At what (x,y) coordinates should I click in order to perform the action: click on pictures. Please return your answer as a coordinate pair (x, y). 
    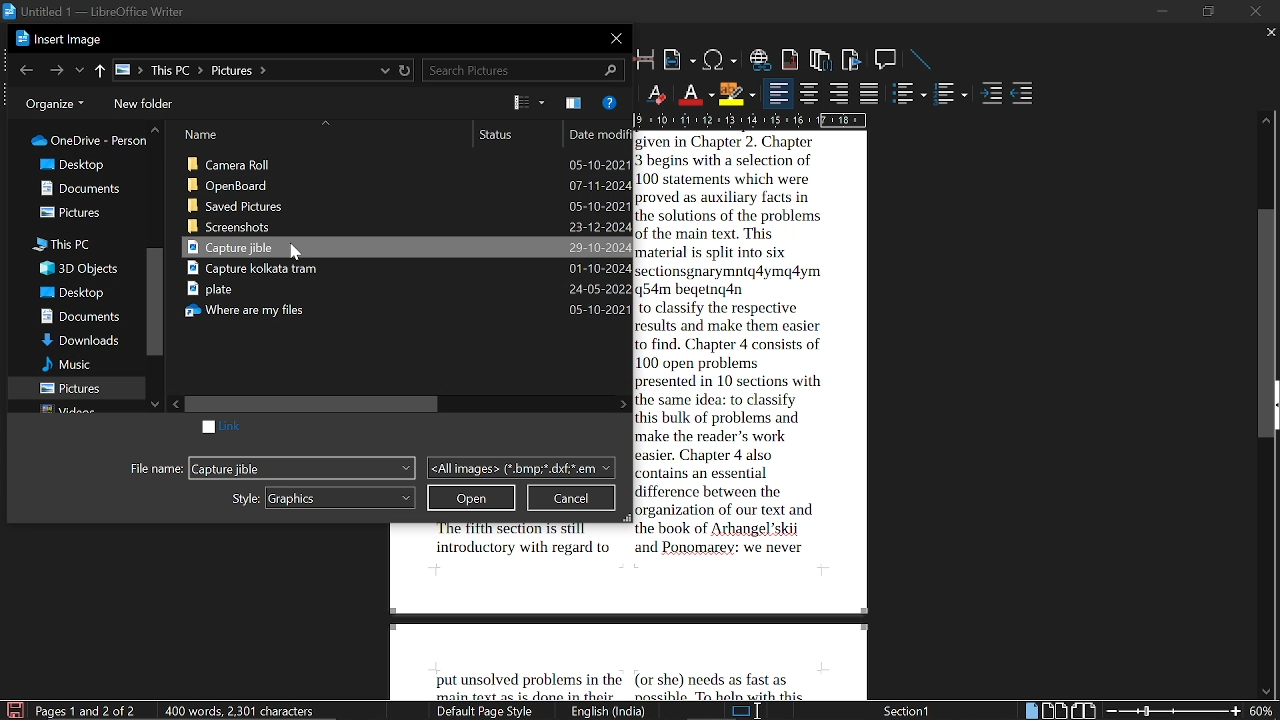
    Looking at the image, I should click on (81, 213).